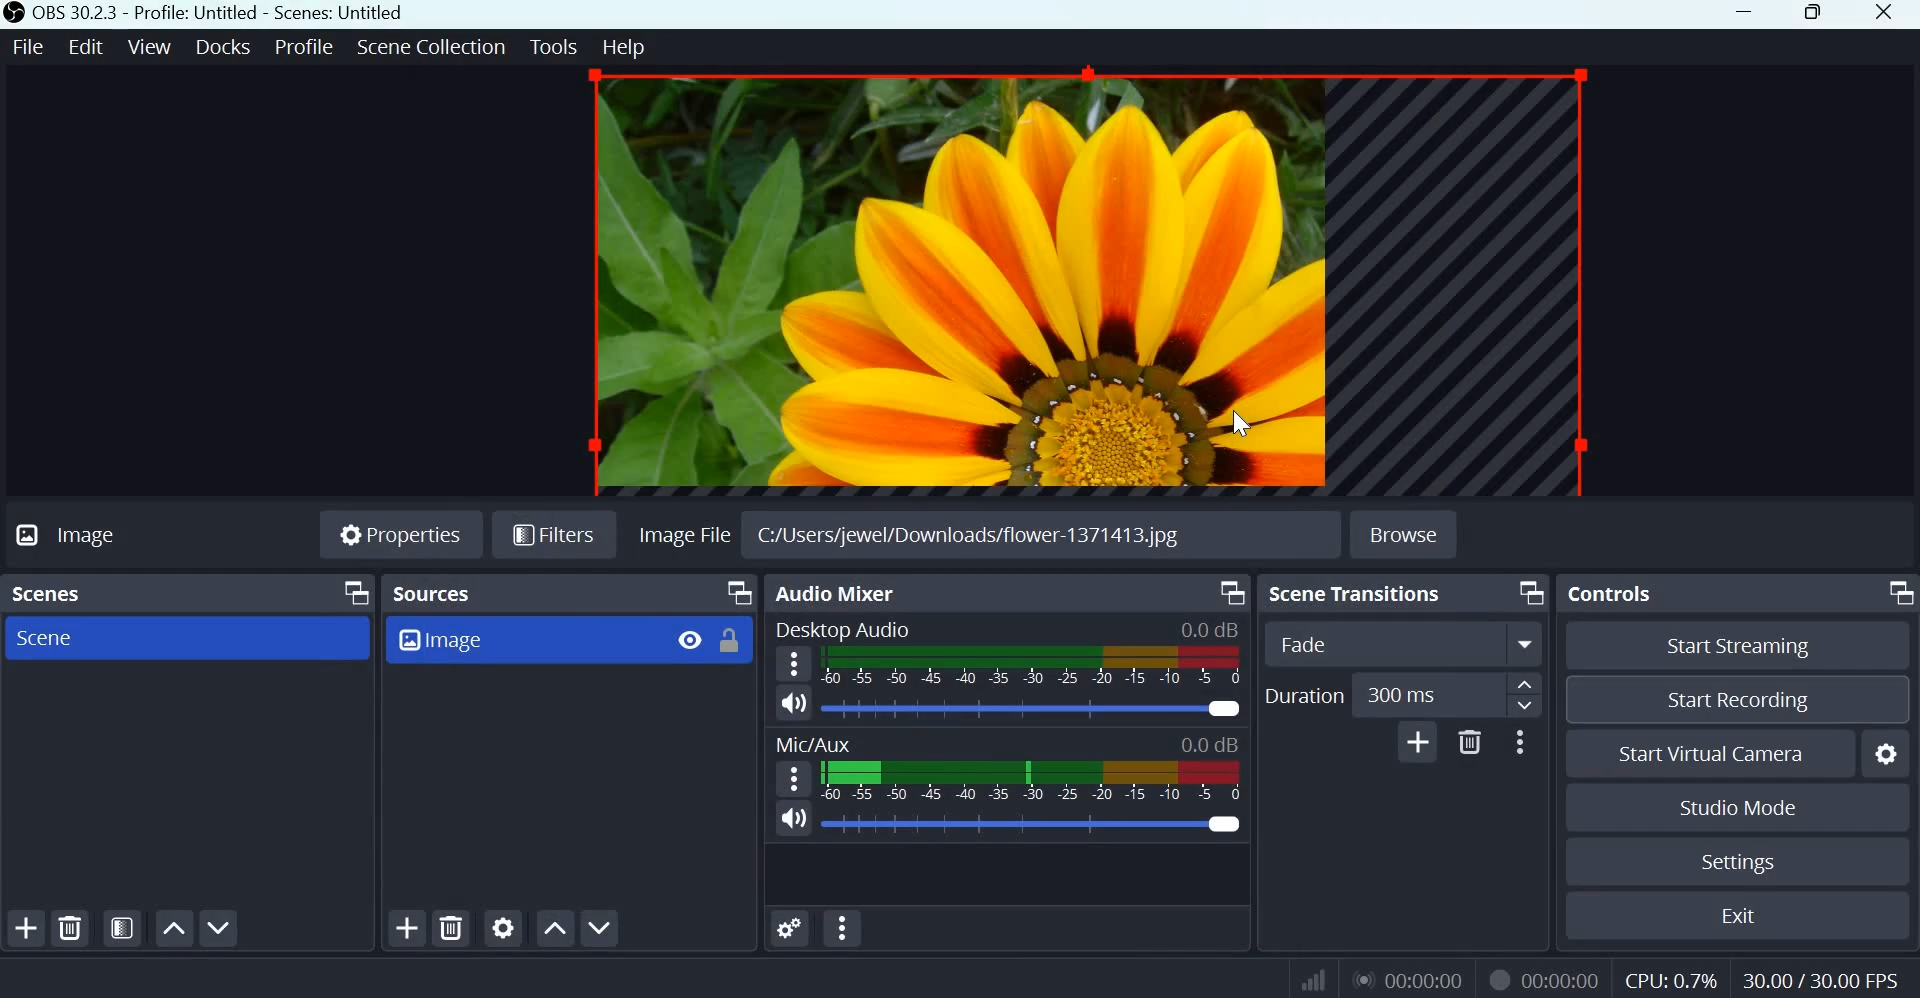  Describe the element at coordinates (1470, 742) in the screenshot. I see `Delete Transition` at that location.